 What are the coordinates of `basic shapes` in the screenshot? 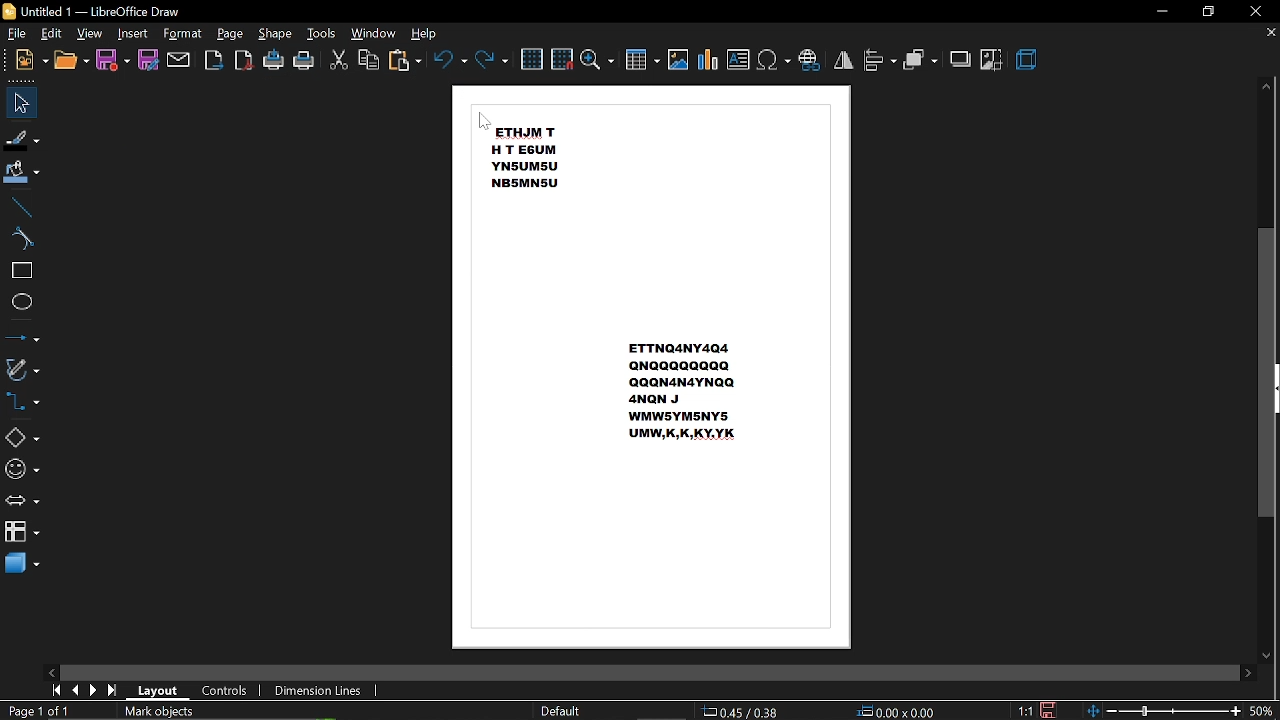 It's located at (23, 436).